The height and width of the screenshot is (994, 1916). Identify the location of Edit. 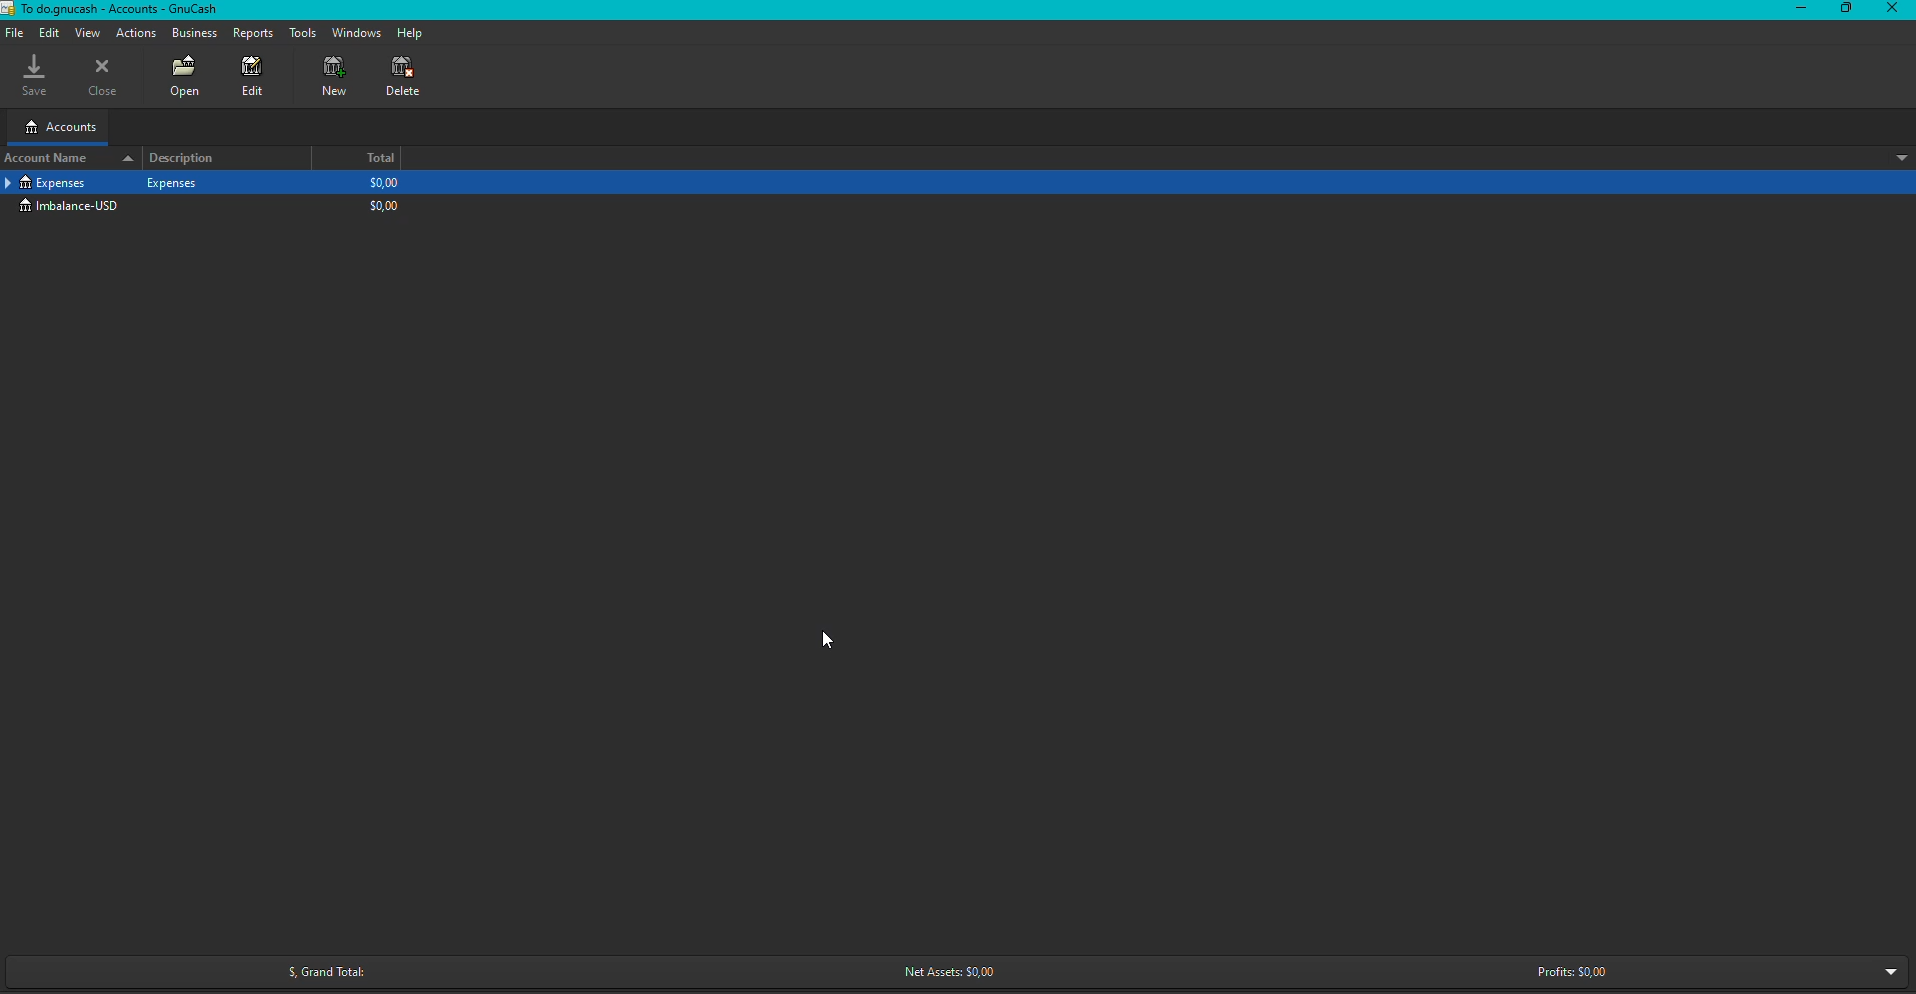
(253, 78).